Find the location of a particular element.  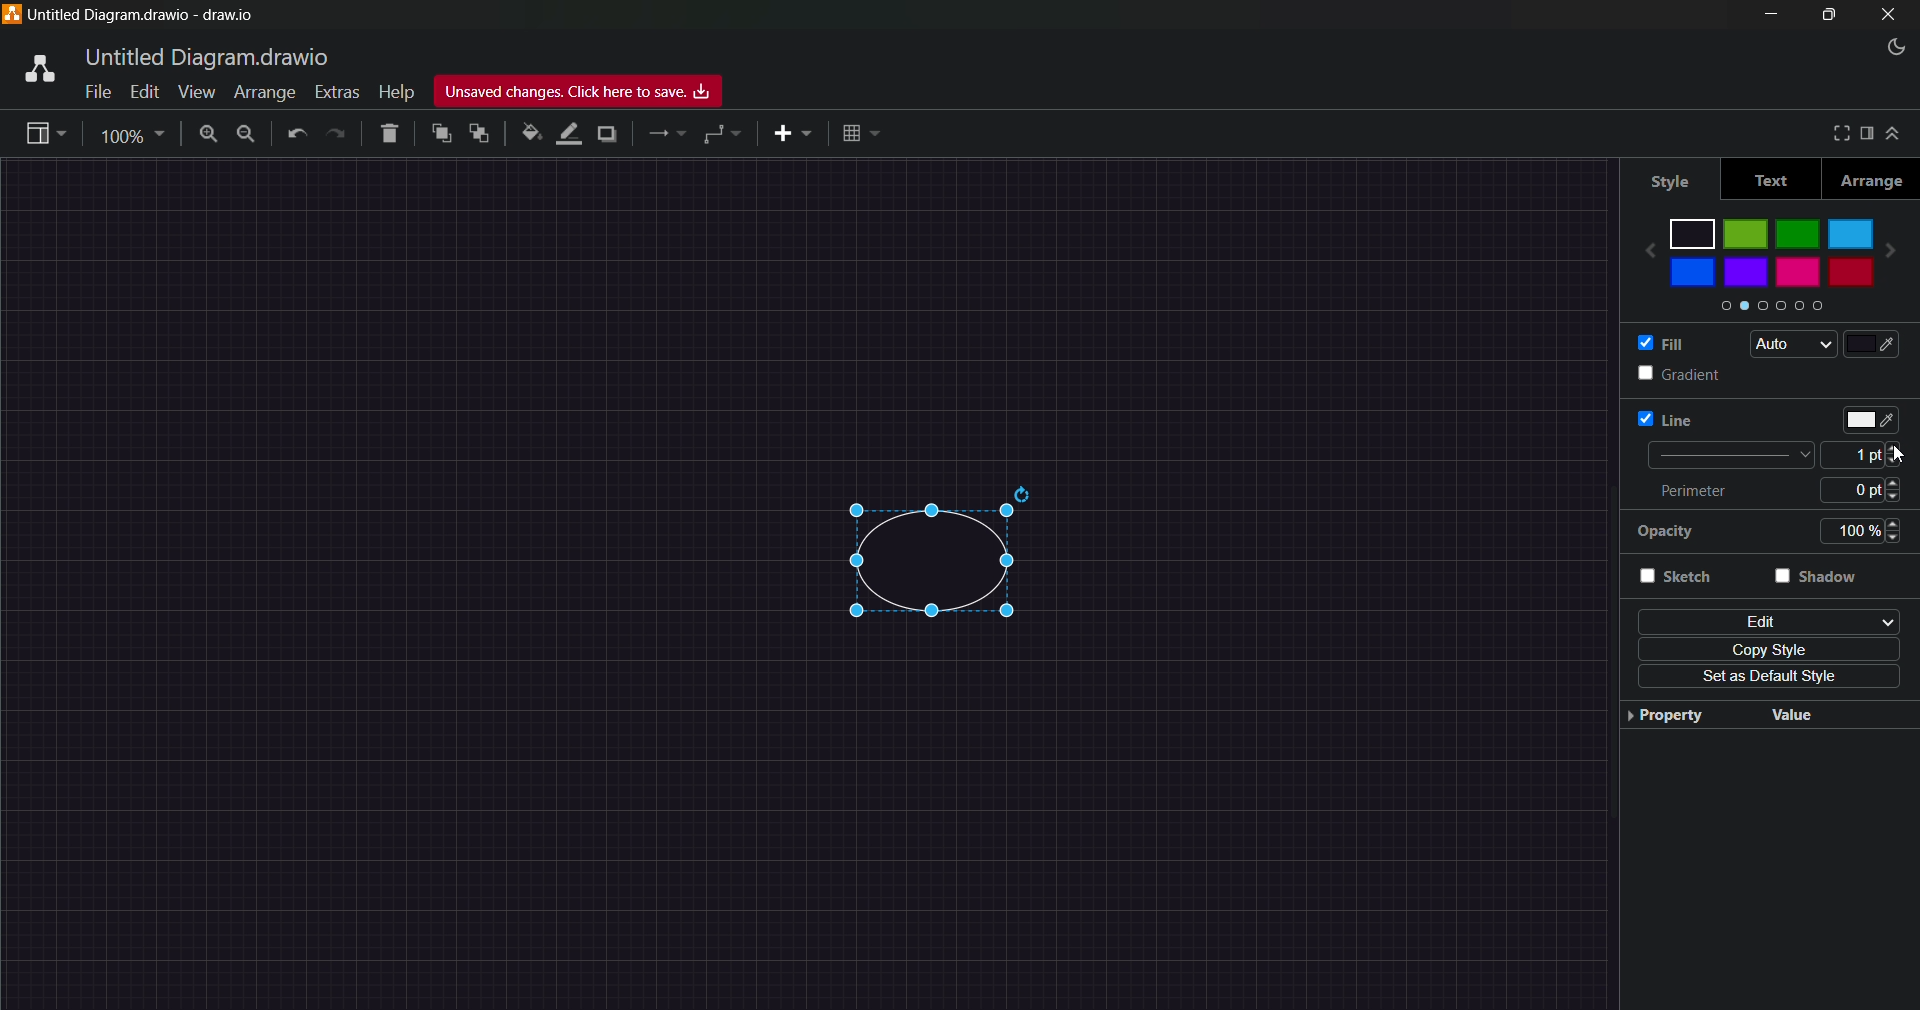

sketch is located at coordinates (1693, 577).